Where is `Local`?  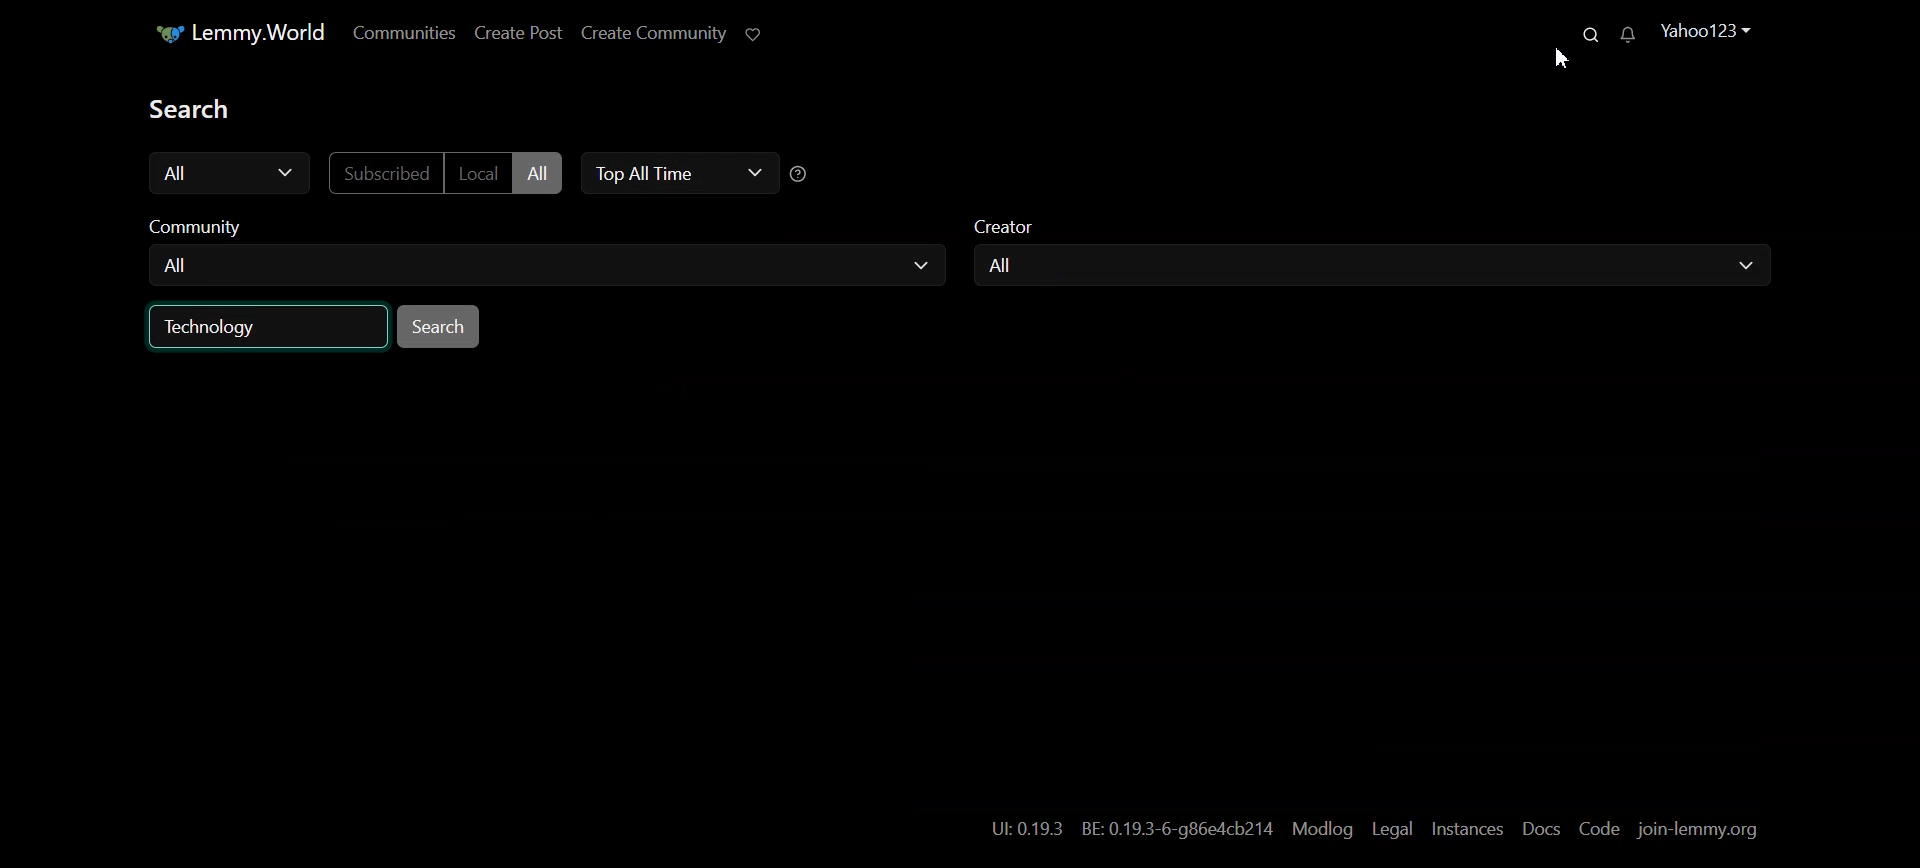
Local is located at coordinates (477, 173).